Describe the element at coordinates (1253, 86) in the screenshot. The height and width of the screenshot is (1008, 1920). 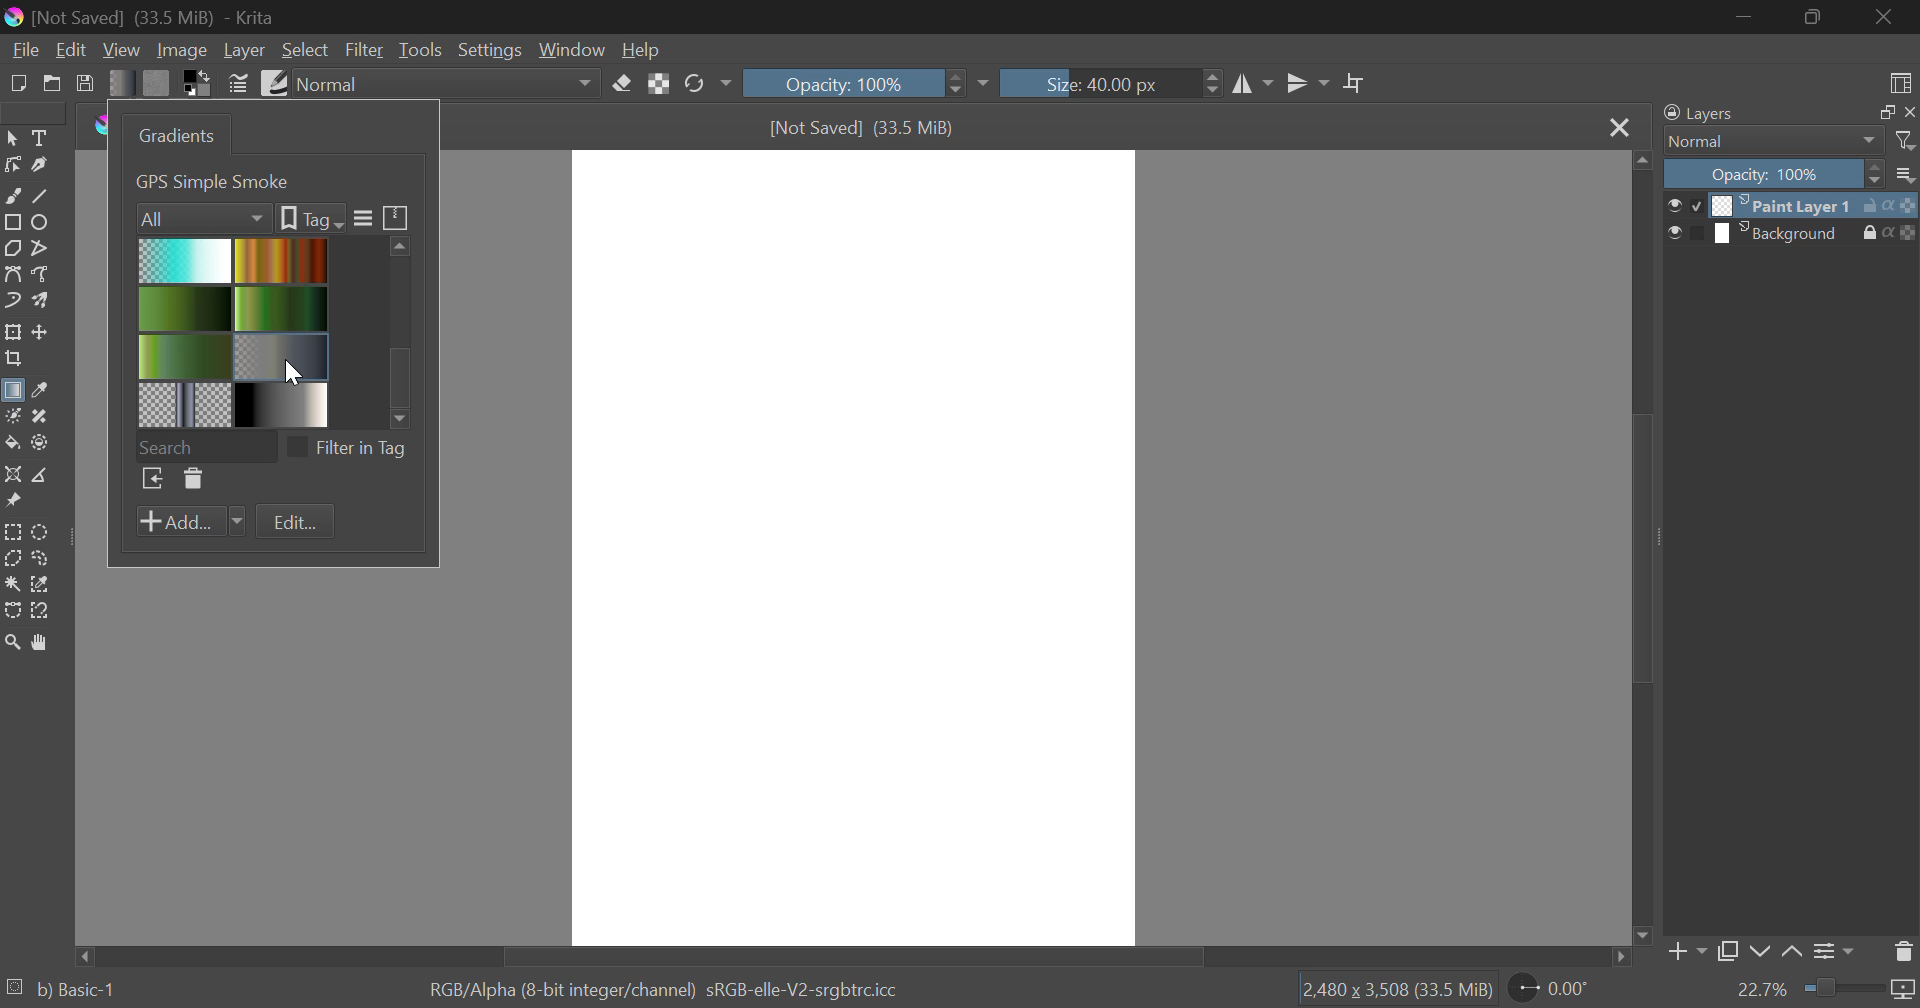
I see `Vertical Mirror Flip` at that location.